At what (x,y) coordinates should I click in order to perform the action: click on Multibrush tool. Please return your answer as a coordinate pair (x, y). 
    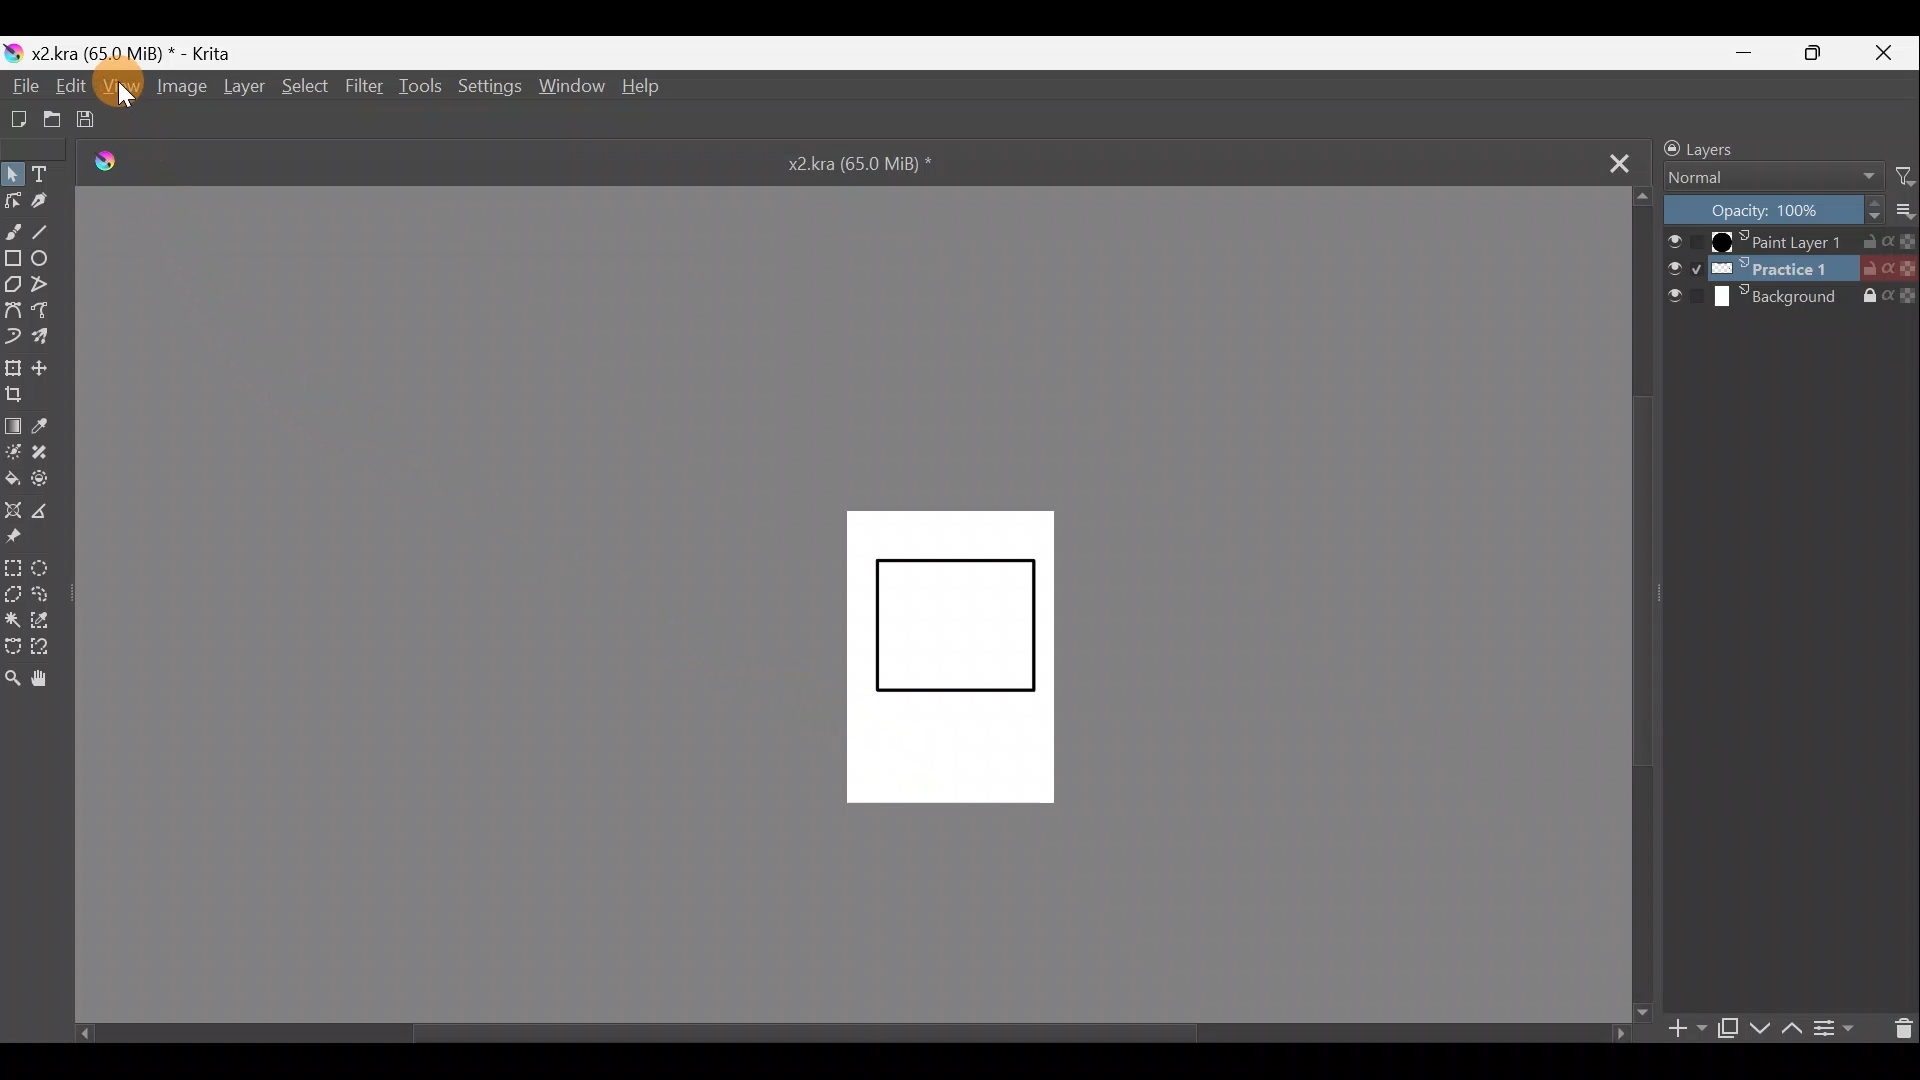
    Looking at the image, I should click on (52, 339).